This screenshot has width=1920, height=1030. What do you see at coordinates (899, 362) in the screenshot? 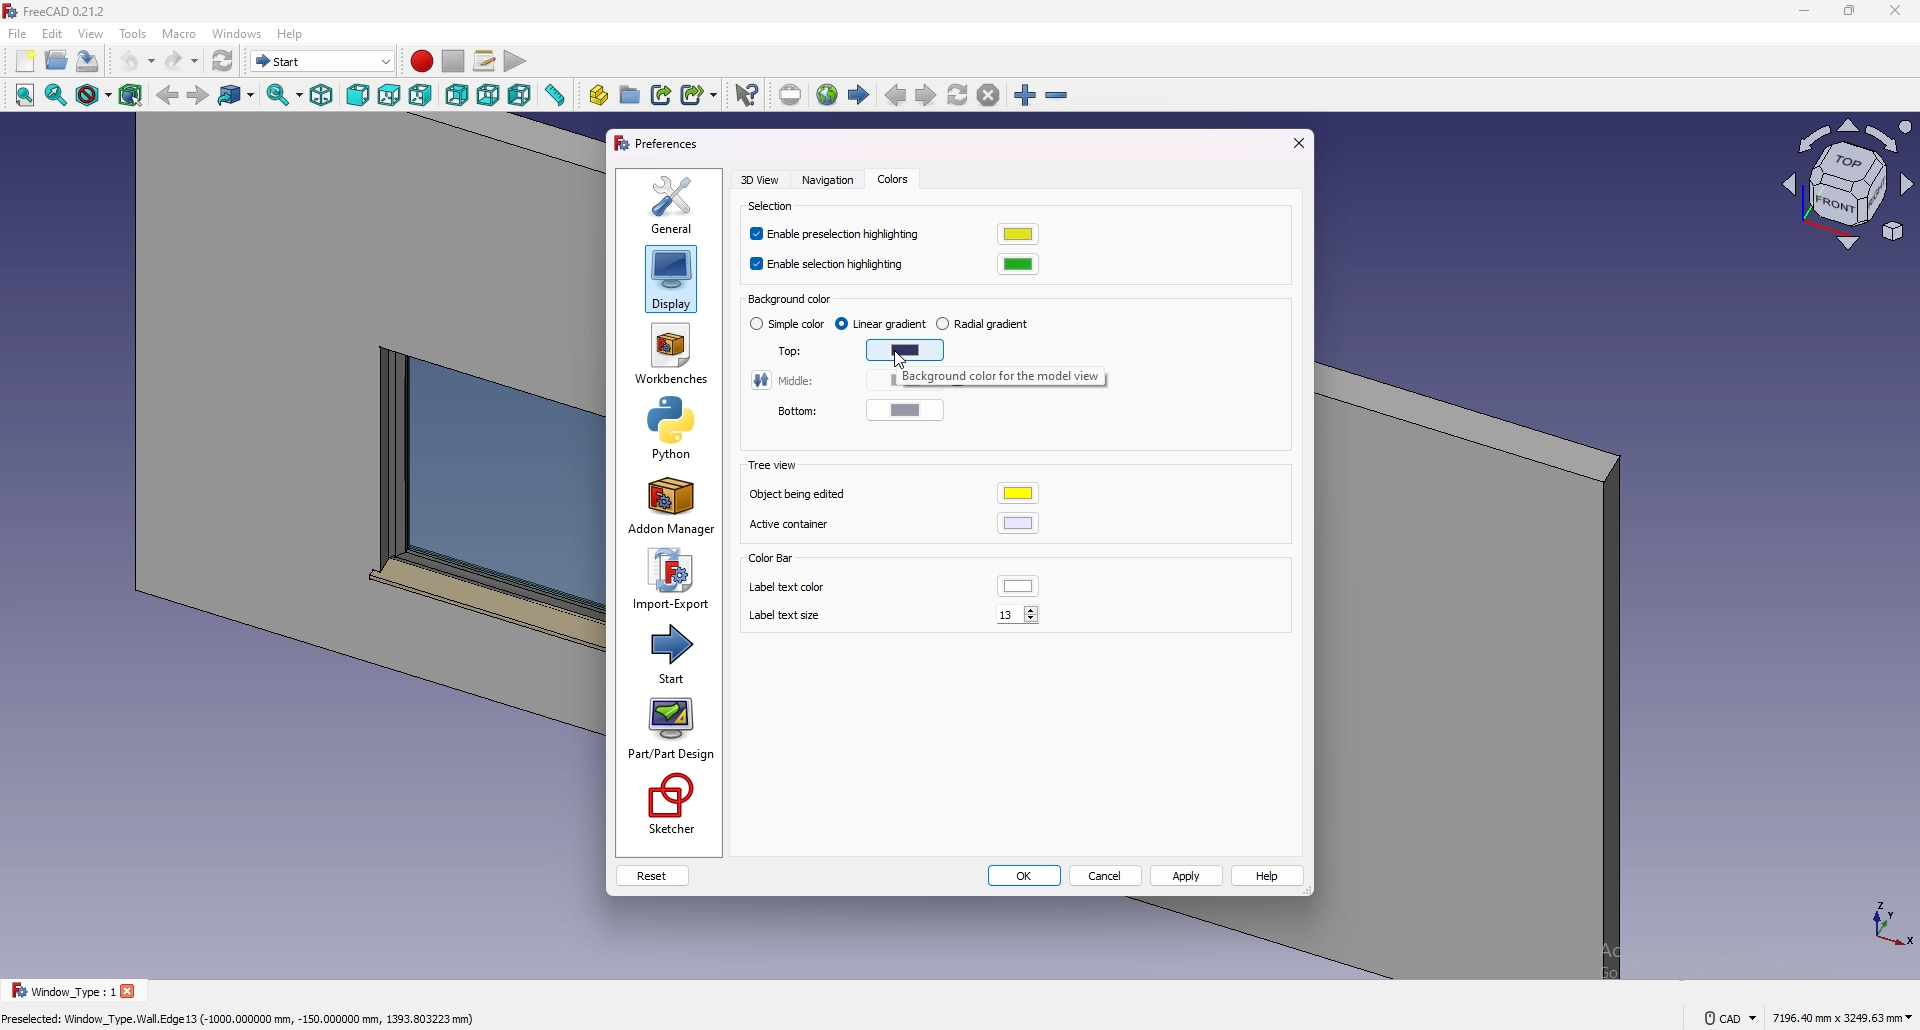
I see `cursor` at bounding box center [899, 362].